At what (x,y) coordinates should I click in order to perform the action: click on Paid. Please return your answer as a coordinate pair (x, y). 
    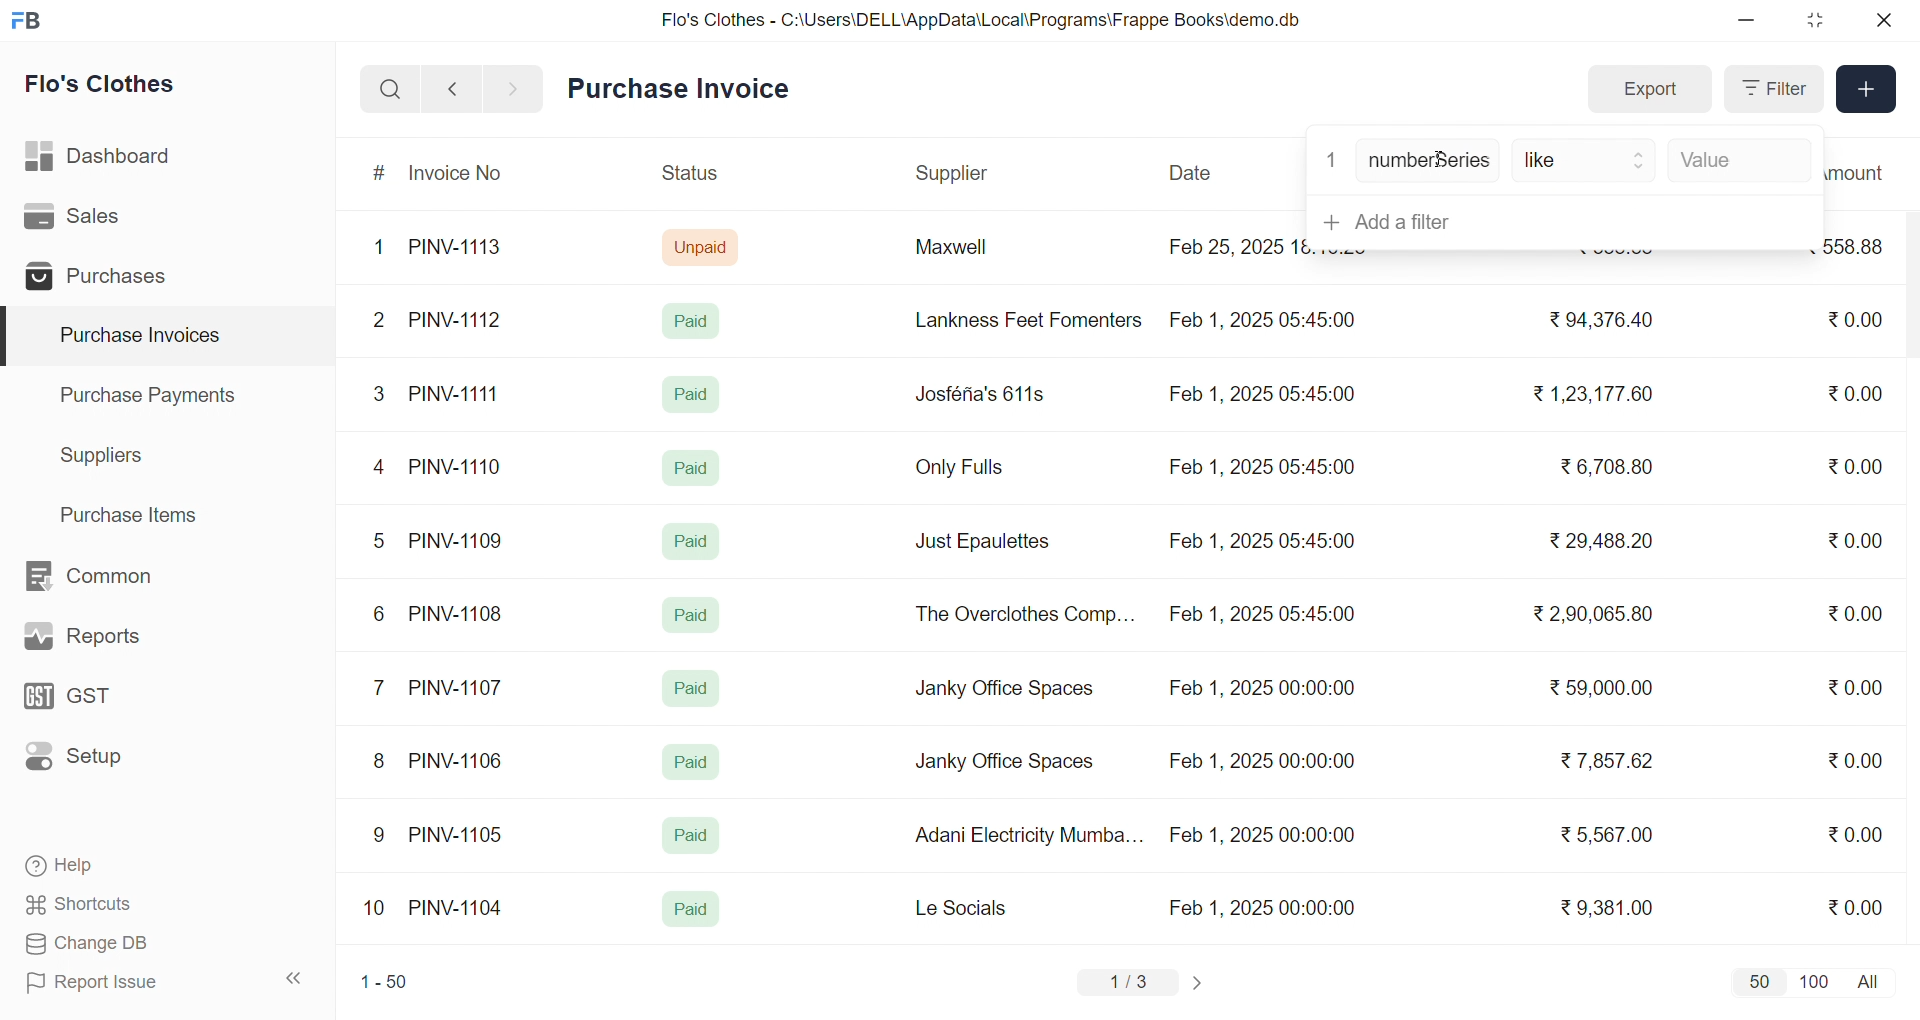
    Looking at the image, I should click on (695, 538).